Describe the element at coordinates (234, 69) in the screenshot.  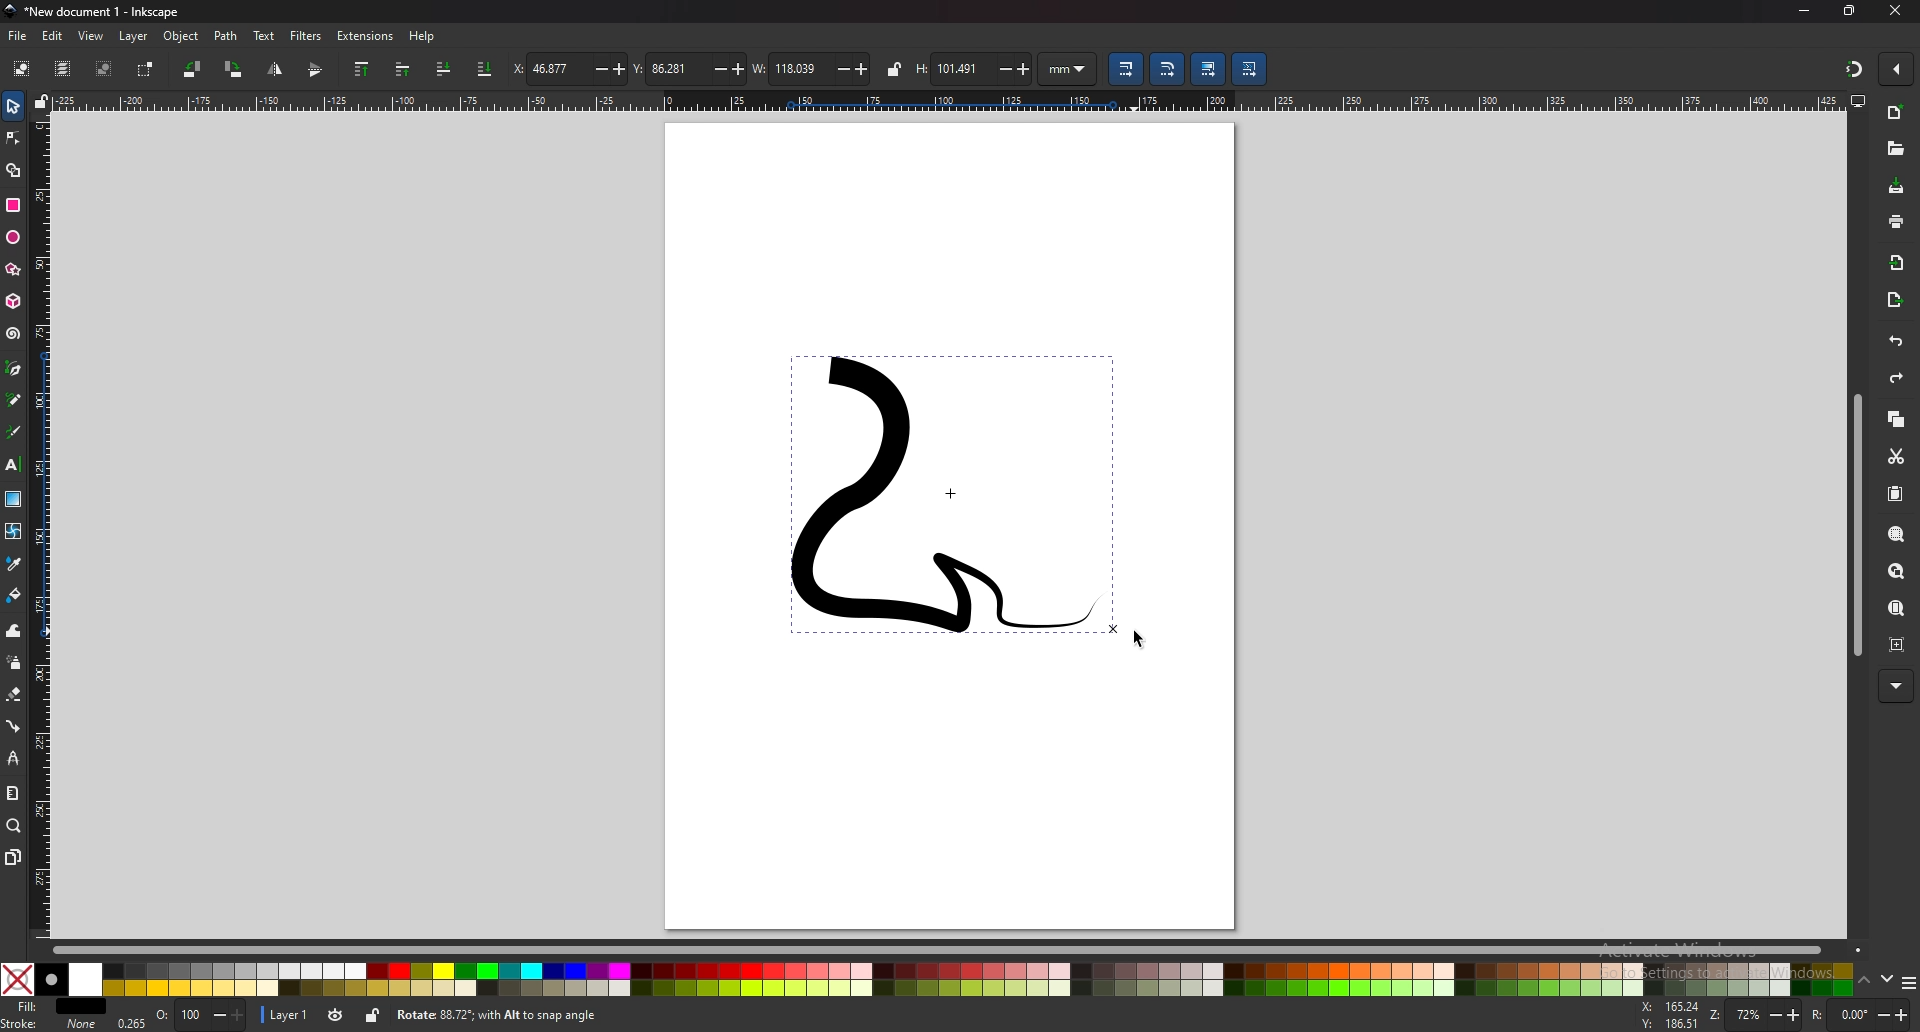
I see `rotate 90 degree cw` at that location.